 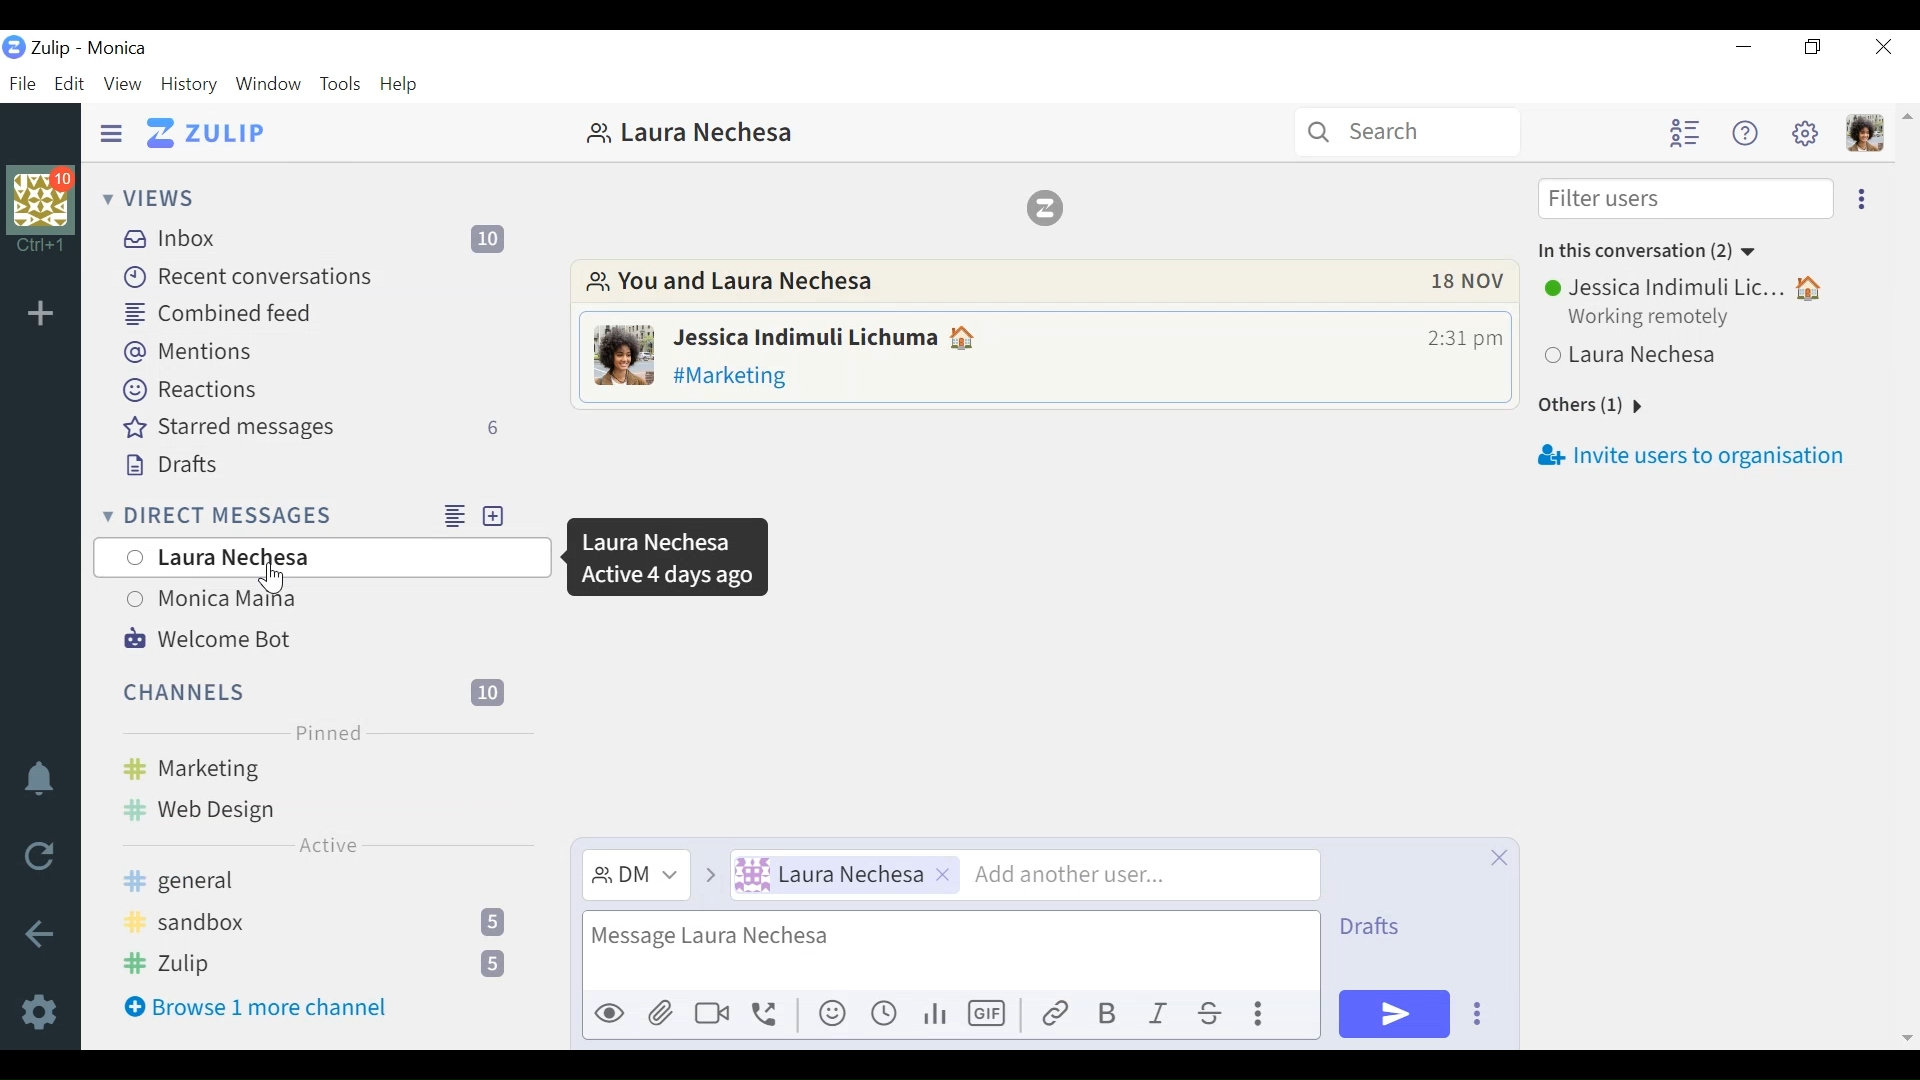 What do you see at coordinates (1459, 339) in the screenshot?
I see `Time` at bounding box center [1459, 339].